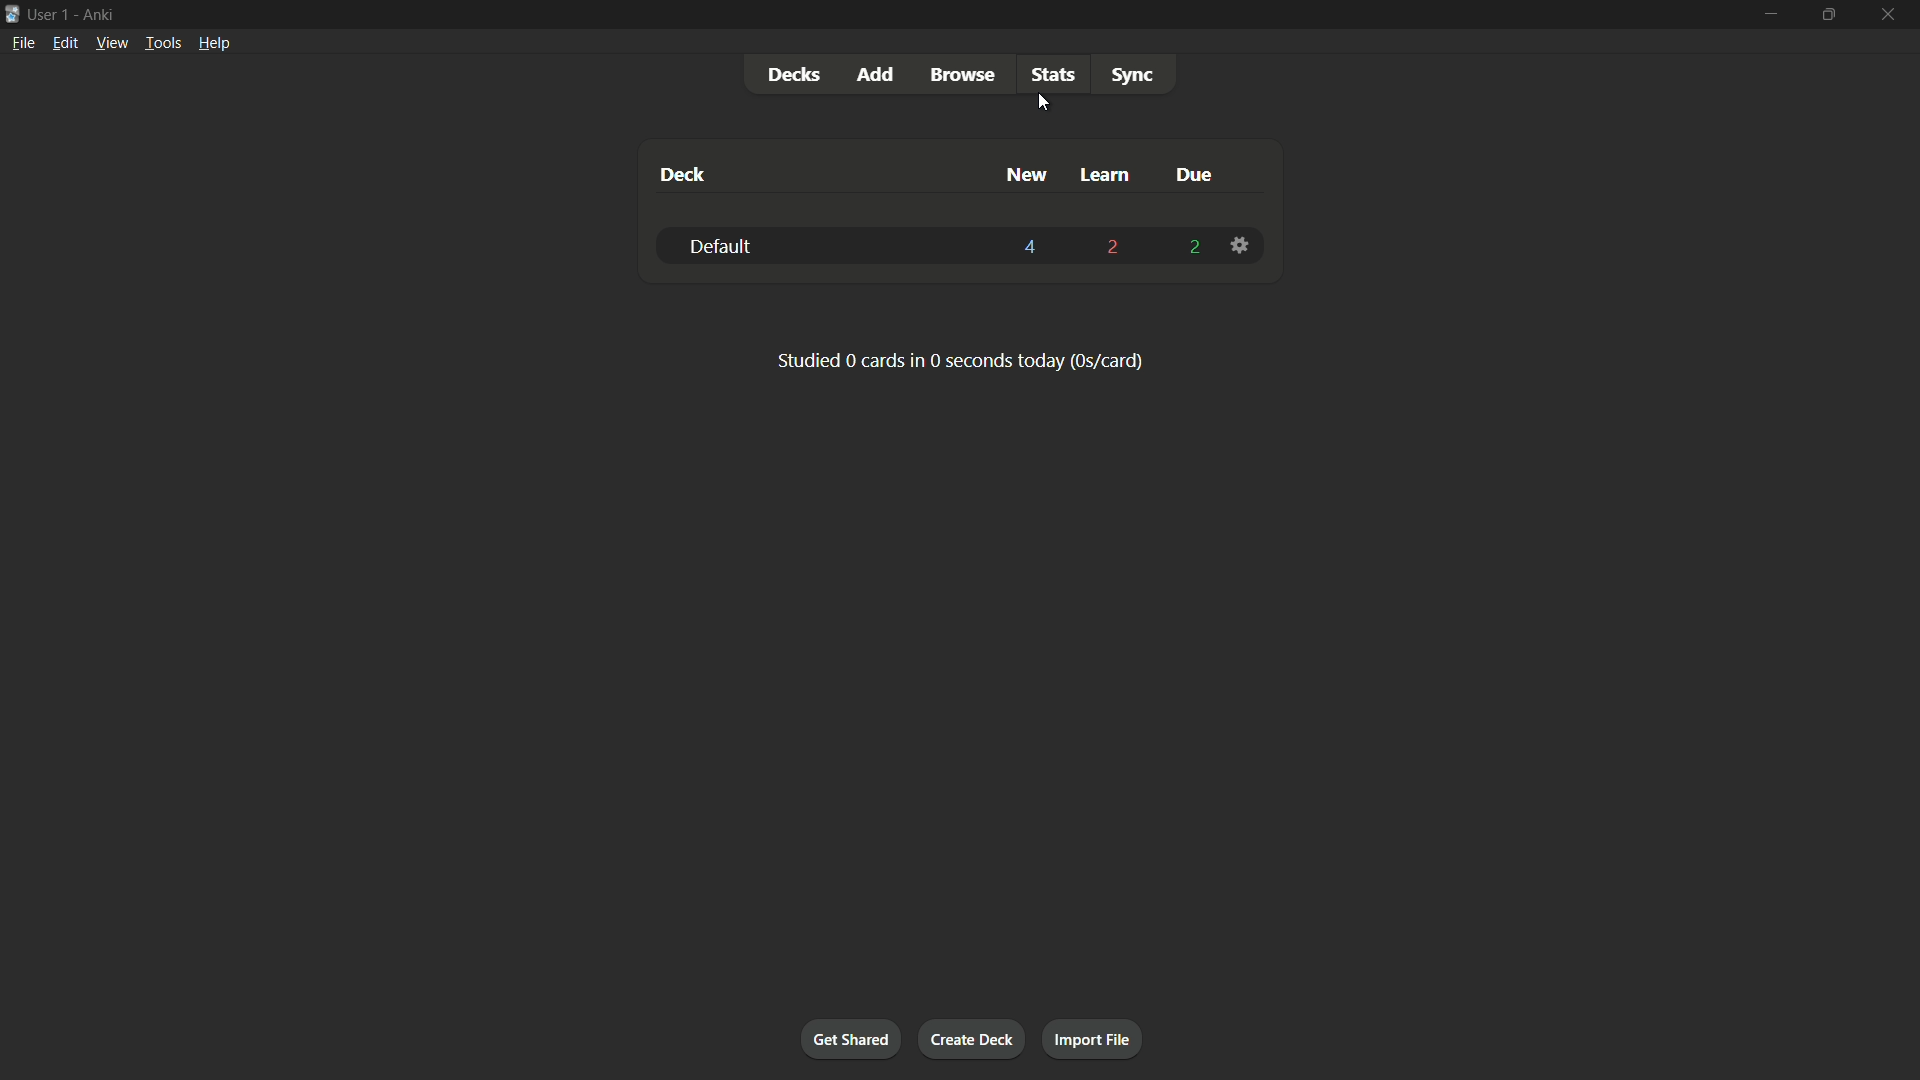 This screenshot has height=1080, width=1920. What do you see at coordinates (850, 1041) in the screenshot?
I see `get shared` at bounding box center [850, 1041].